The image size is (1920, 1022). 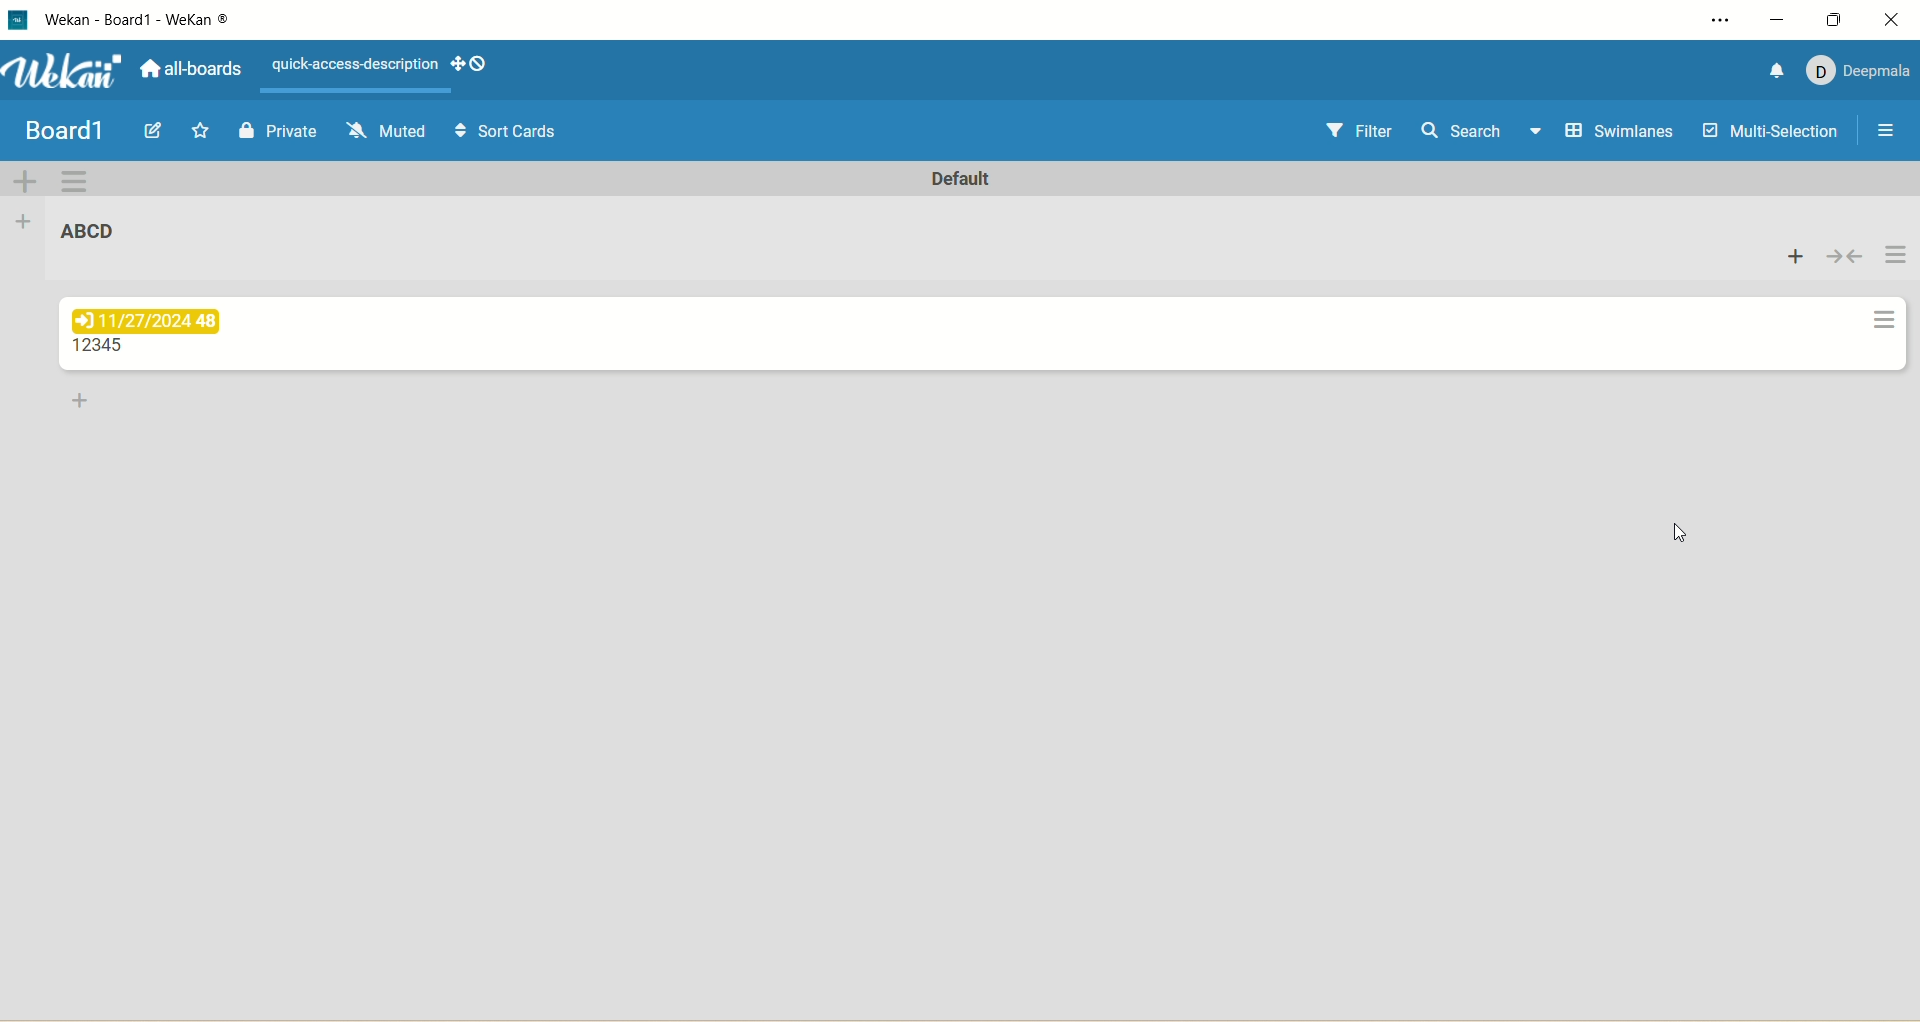 What do you see at coordinates (388, 131) in the screenshot?
I see `muted` at bounding box center [388, 131].